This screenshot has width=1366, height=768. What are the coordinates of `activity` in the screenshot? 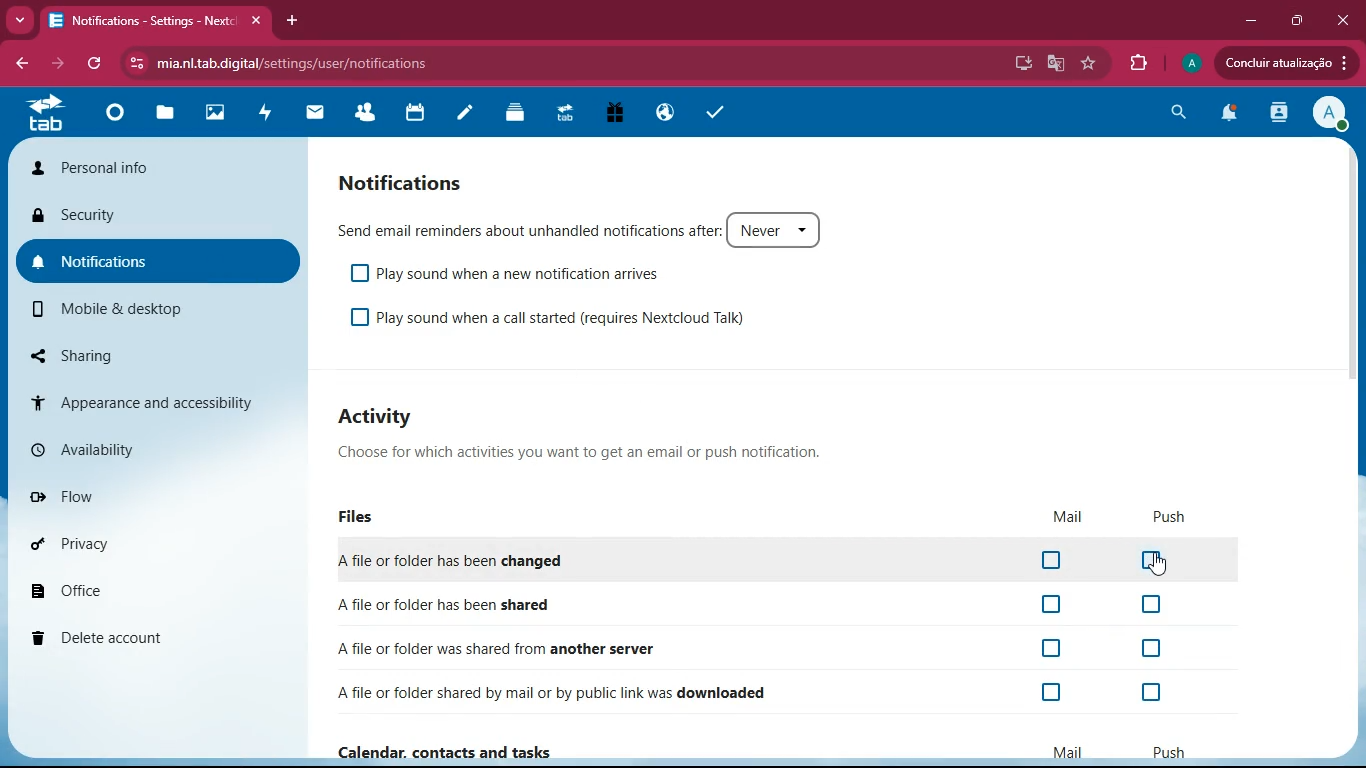 It's located at (265, 115).